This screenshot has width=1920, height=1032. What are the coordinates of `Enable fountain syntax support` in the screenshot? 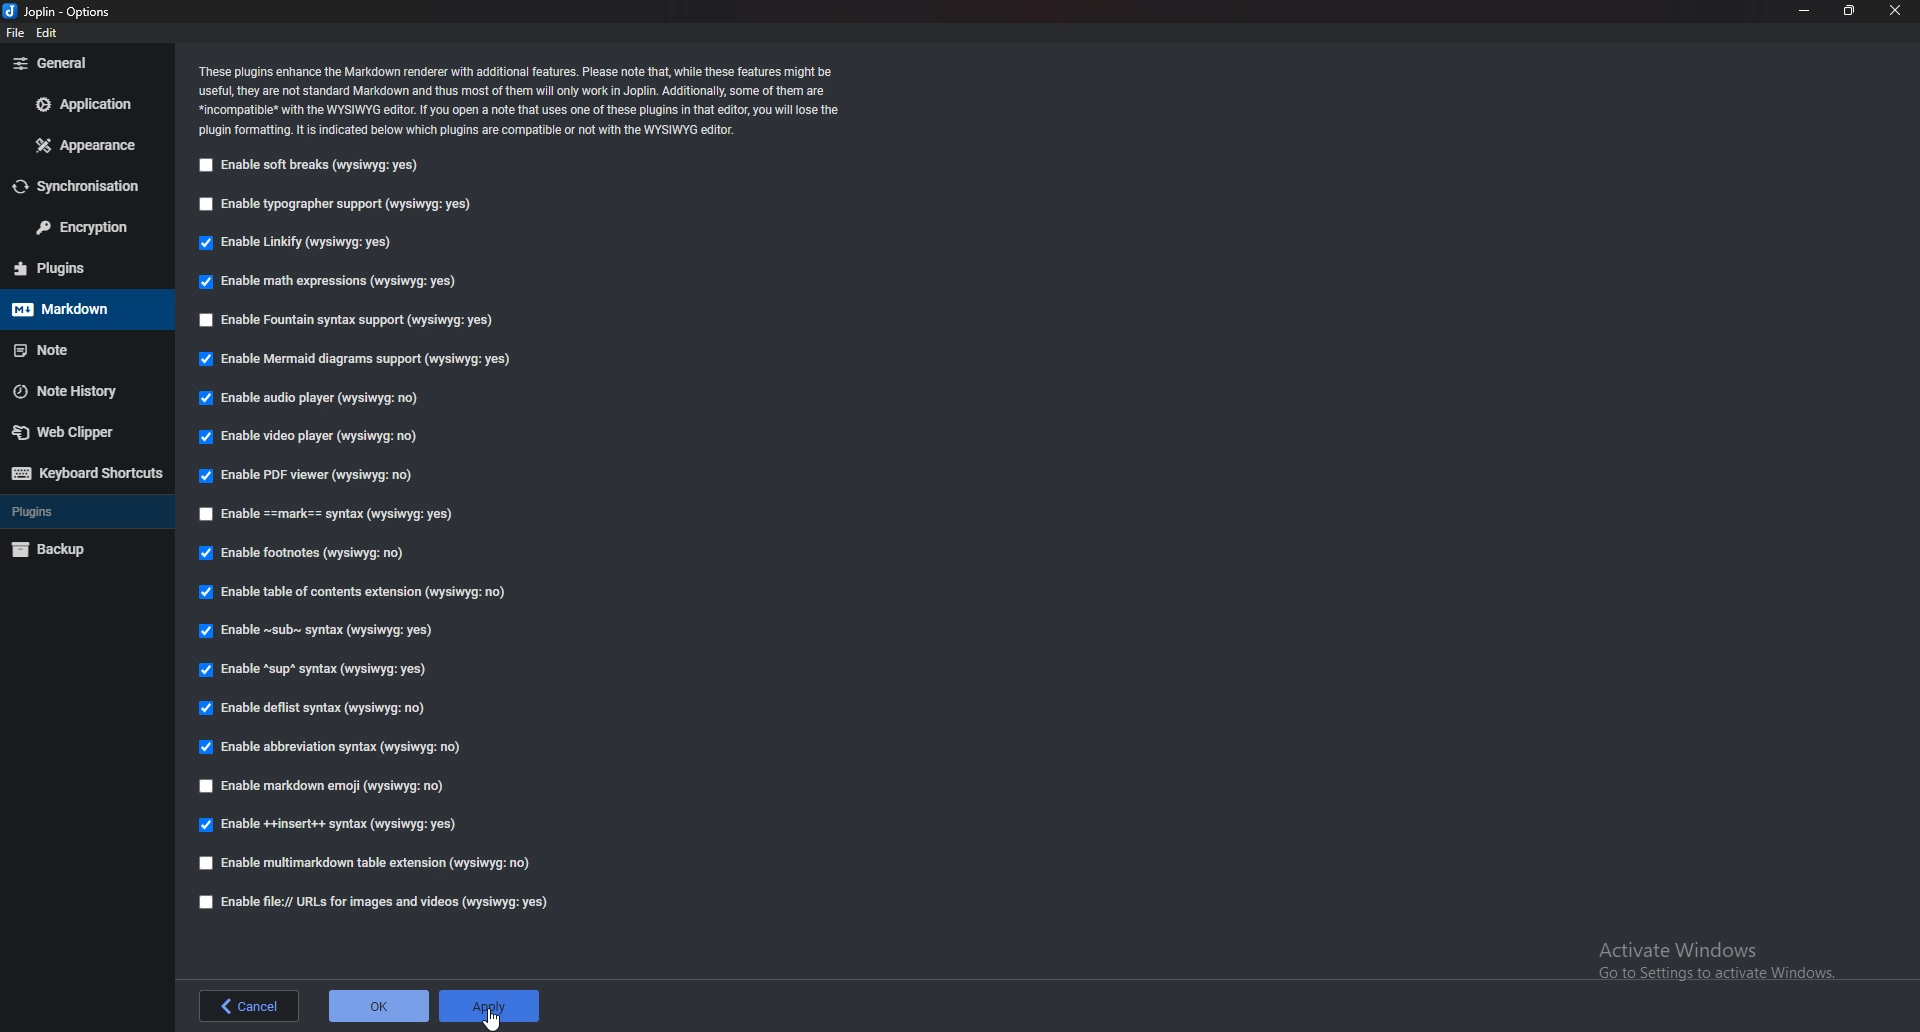 It's located at (349, 317).